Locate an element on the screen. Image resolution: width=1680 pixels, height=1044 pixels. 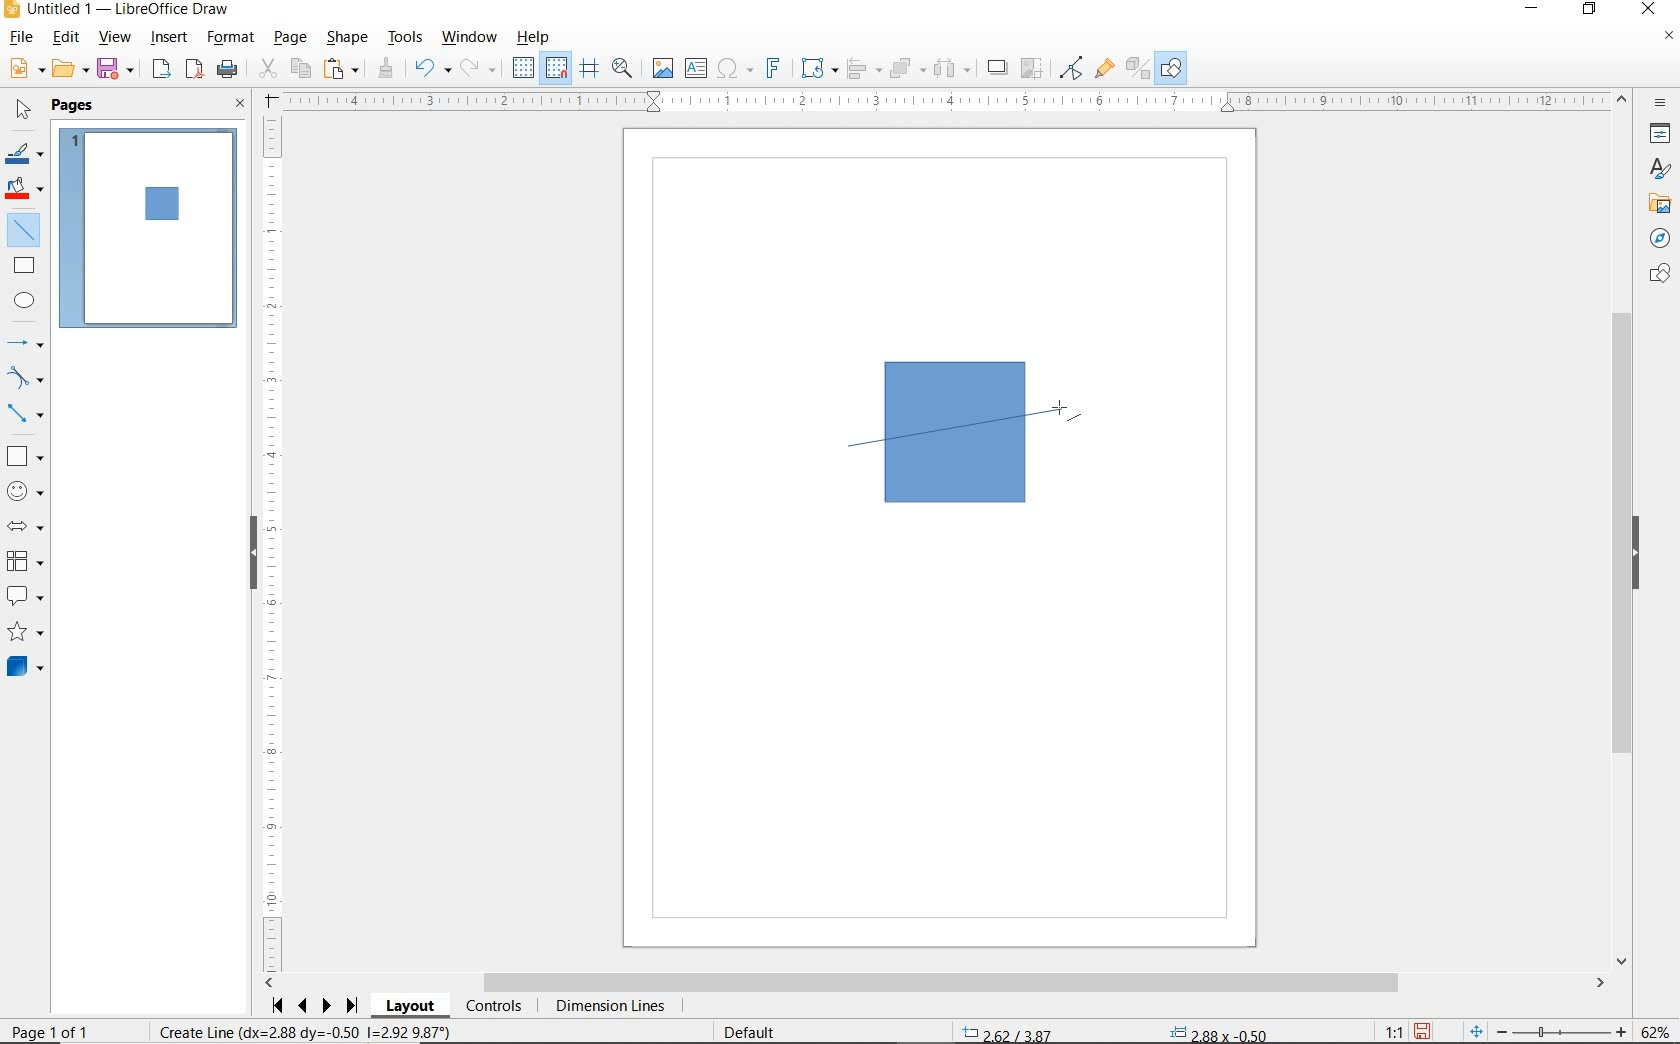
INSERT FRONTWORK TEXT is located at coordinates (772, 68).